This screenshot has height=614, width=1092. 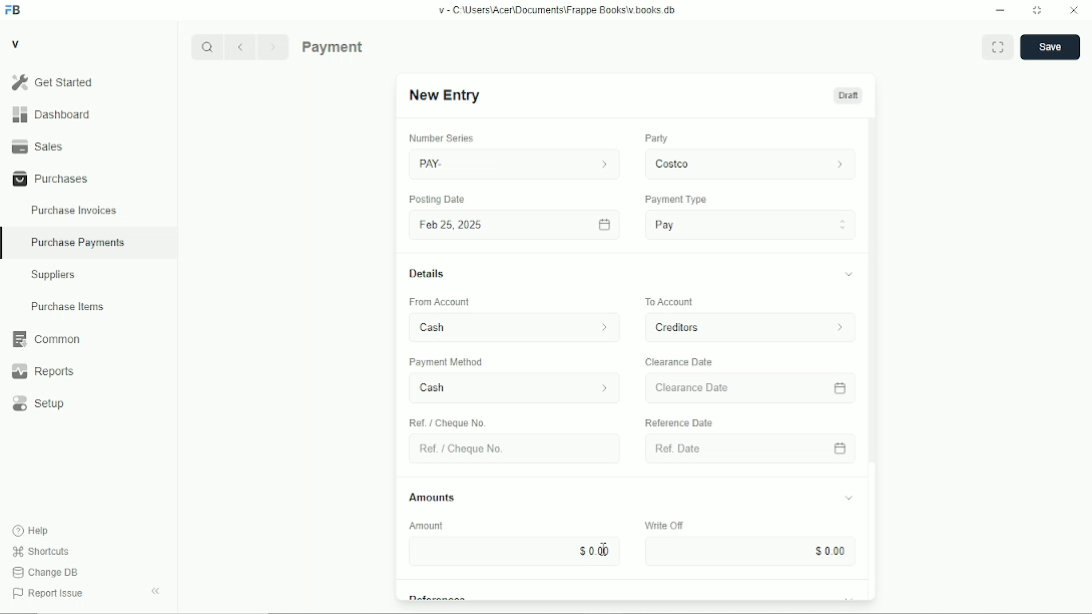 What do you see at coordinates (427, 274) in the screenshot?
I see `Details` at bounding box center [427, 274].